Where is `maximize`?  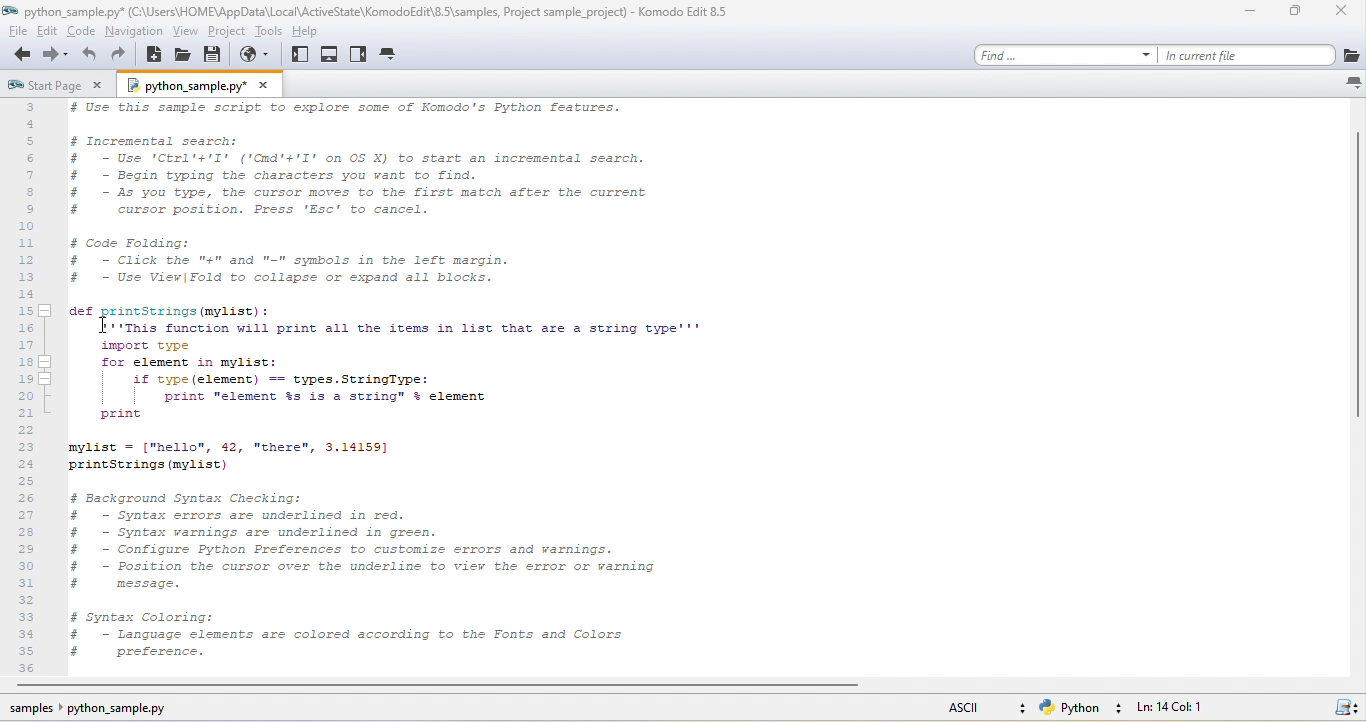 maximize is located at coordinates (1297, 12).